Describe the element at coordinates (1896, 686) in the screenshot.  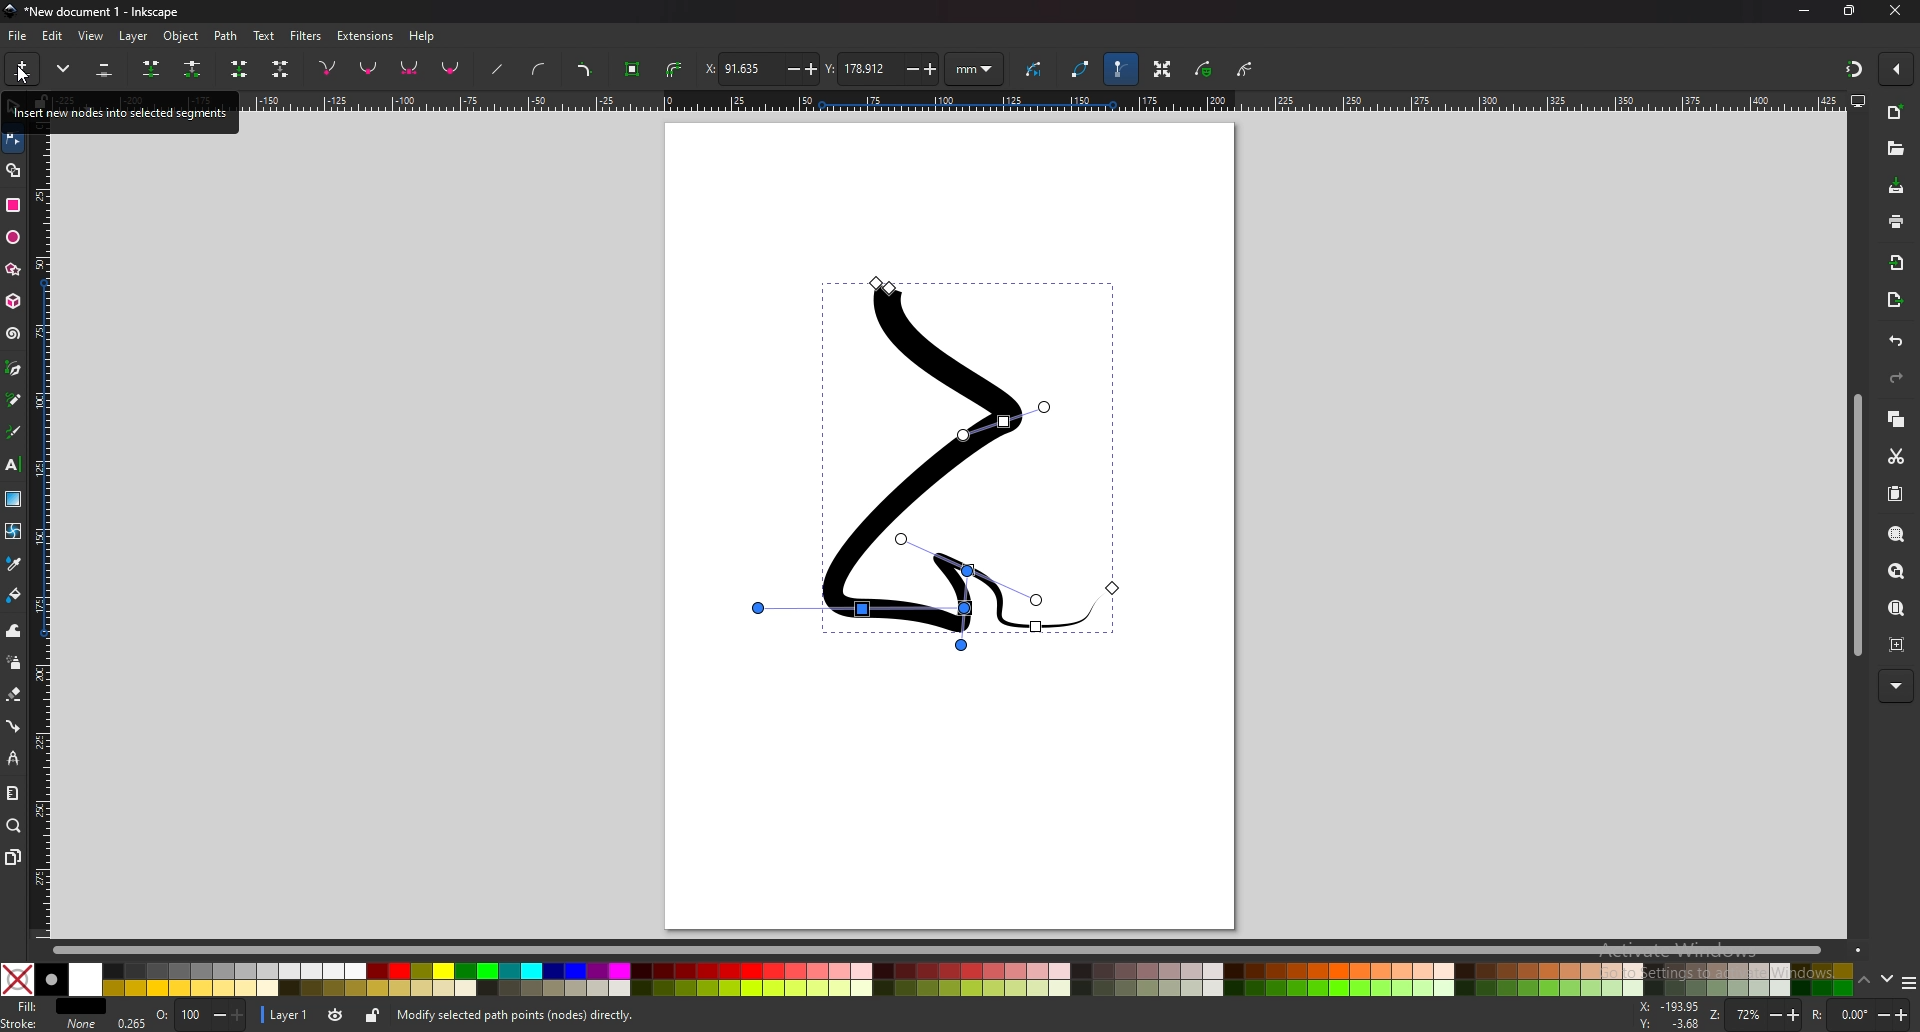
I see `more` at that location.